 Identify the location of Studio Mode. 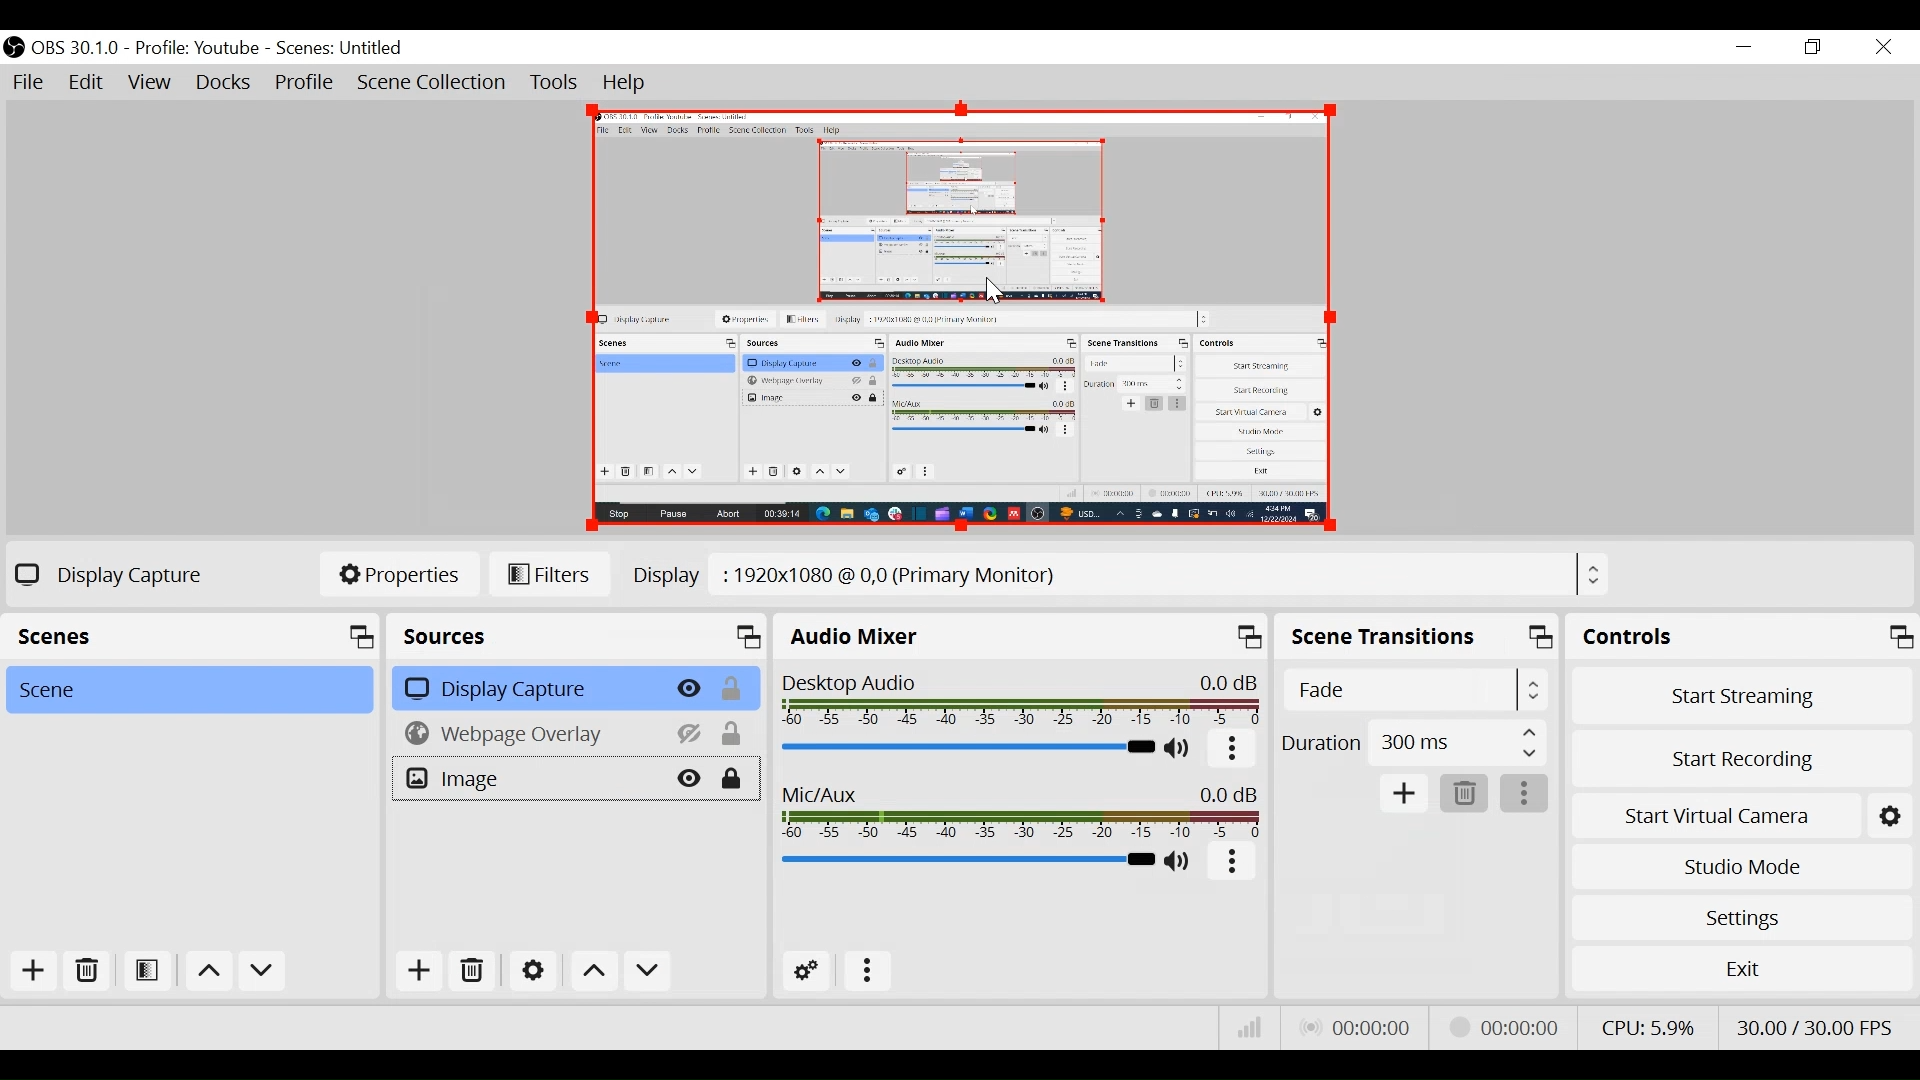
(1741, 868).